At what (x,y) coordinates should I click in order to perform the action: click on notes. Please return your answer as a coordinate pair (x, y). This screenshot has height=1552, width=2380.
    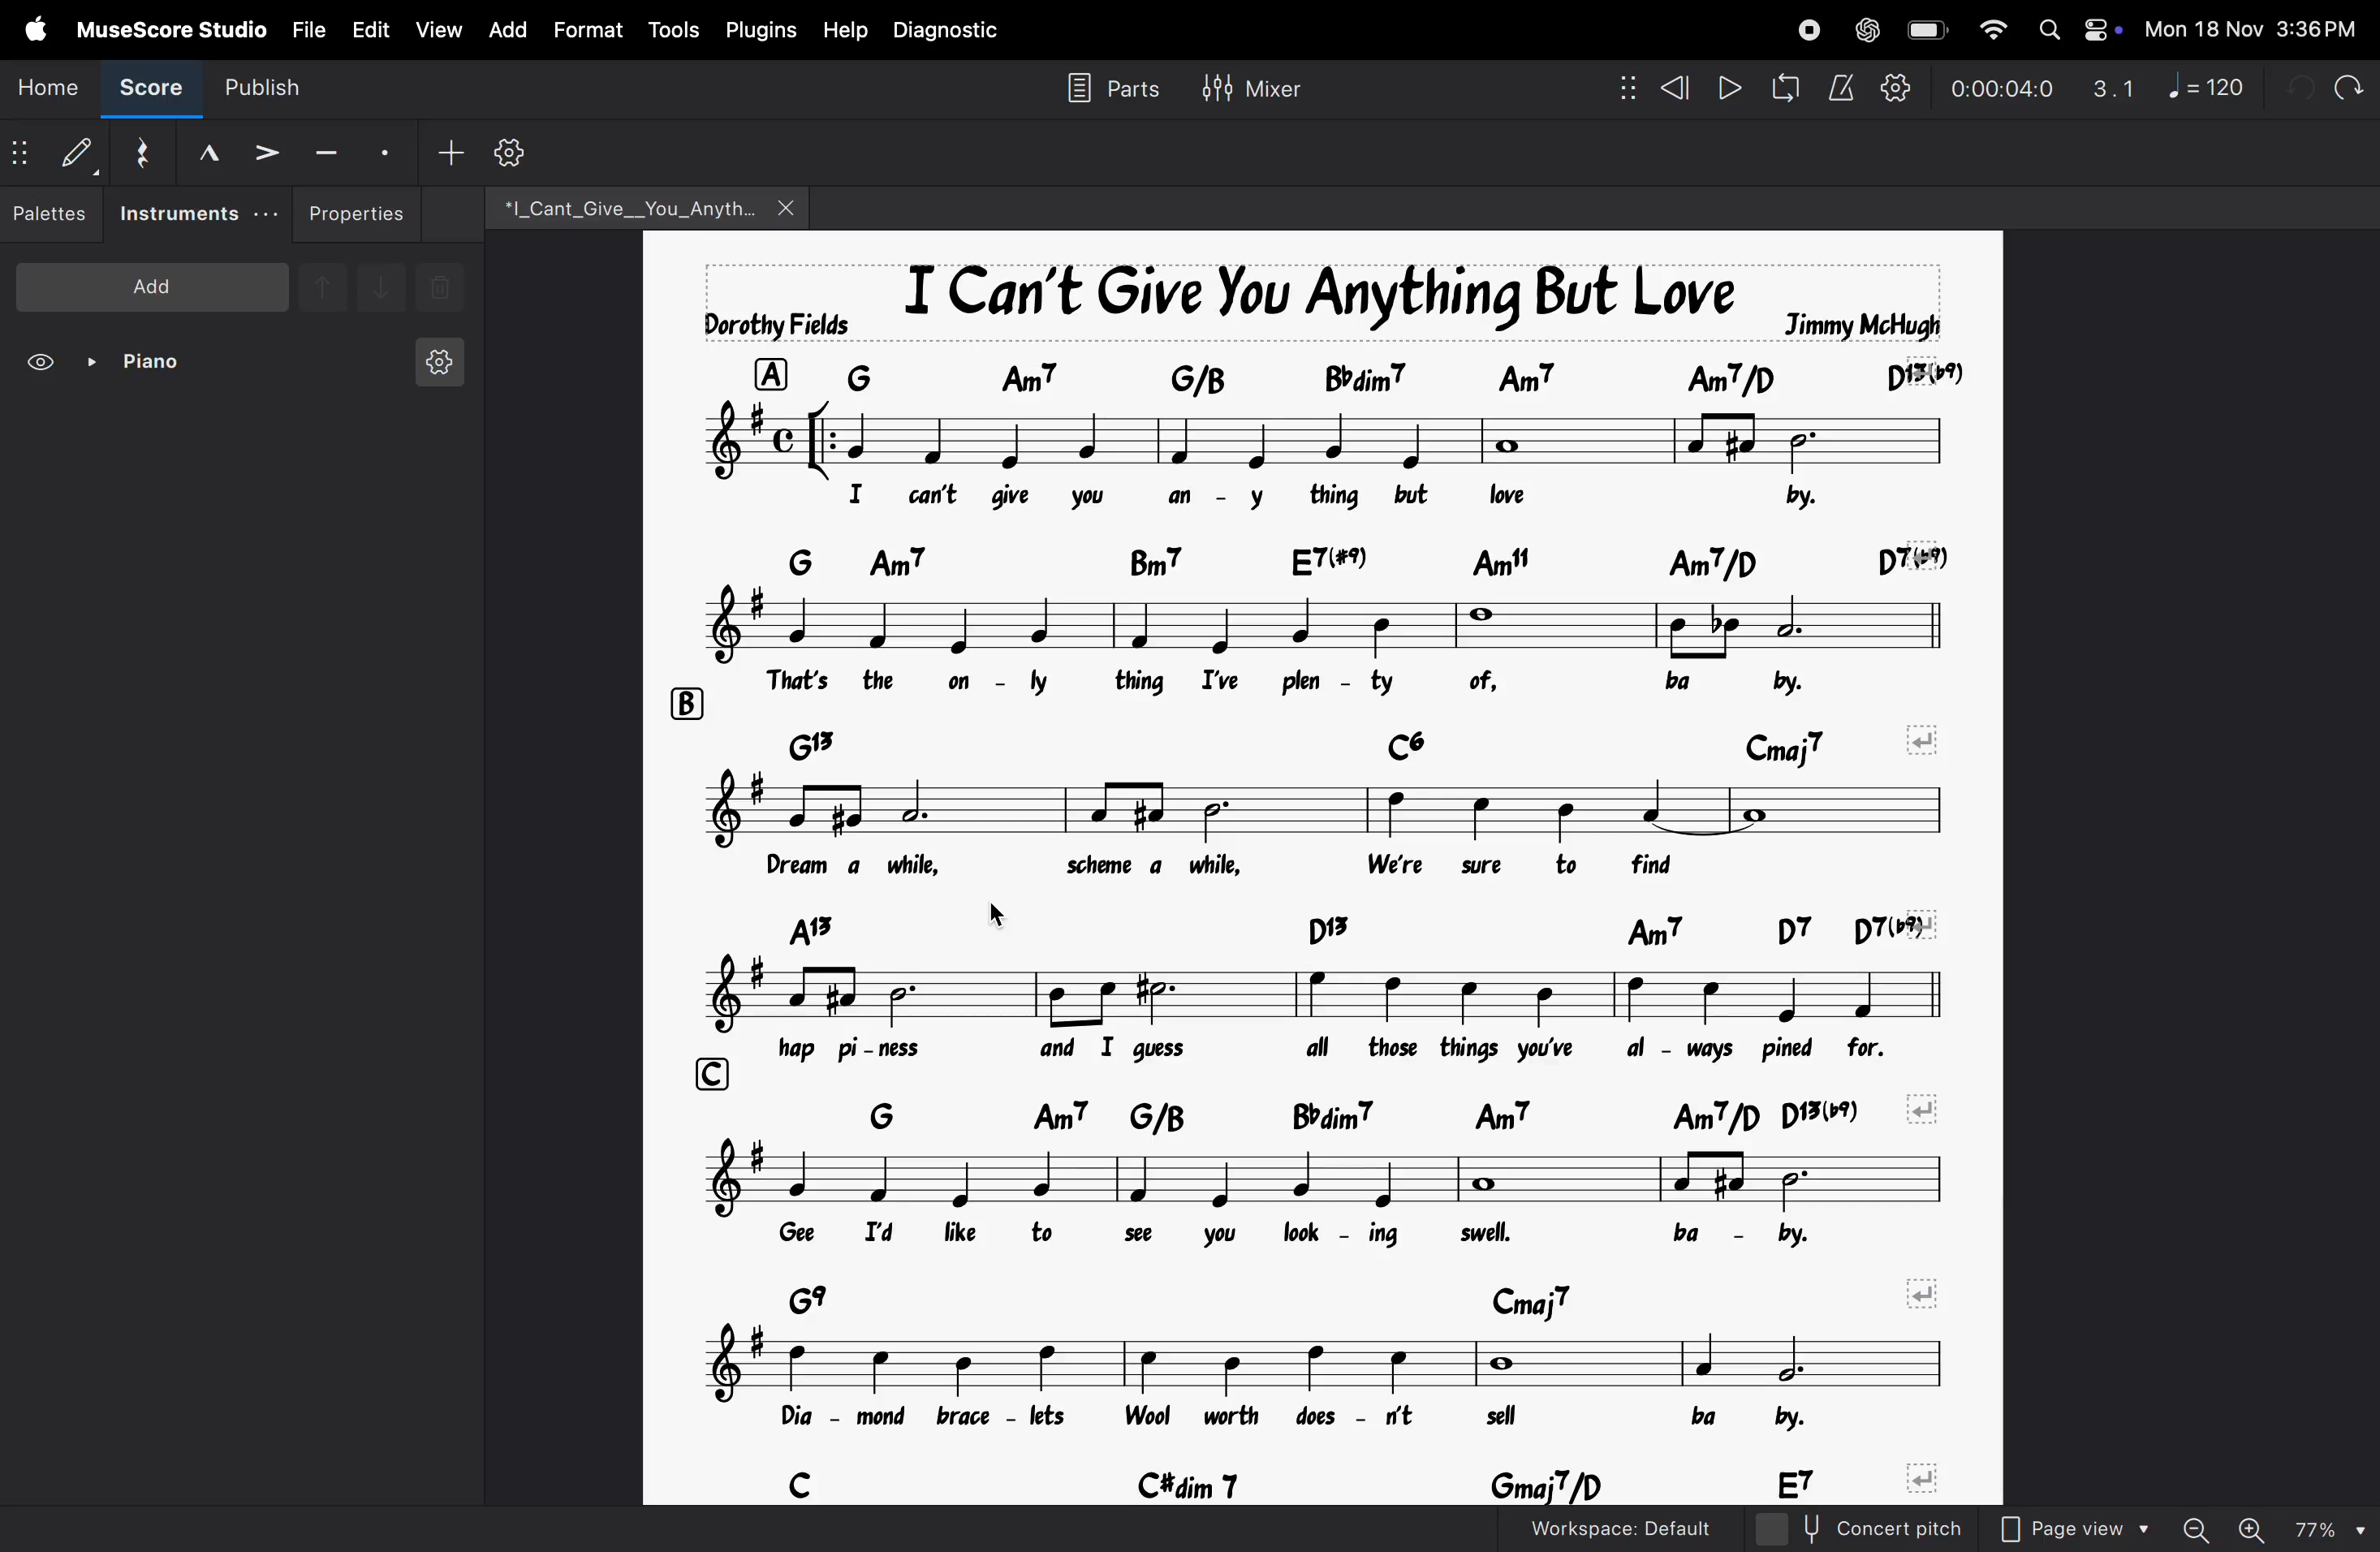
    Looking at the image, I should click on (1332, 440).